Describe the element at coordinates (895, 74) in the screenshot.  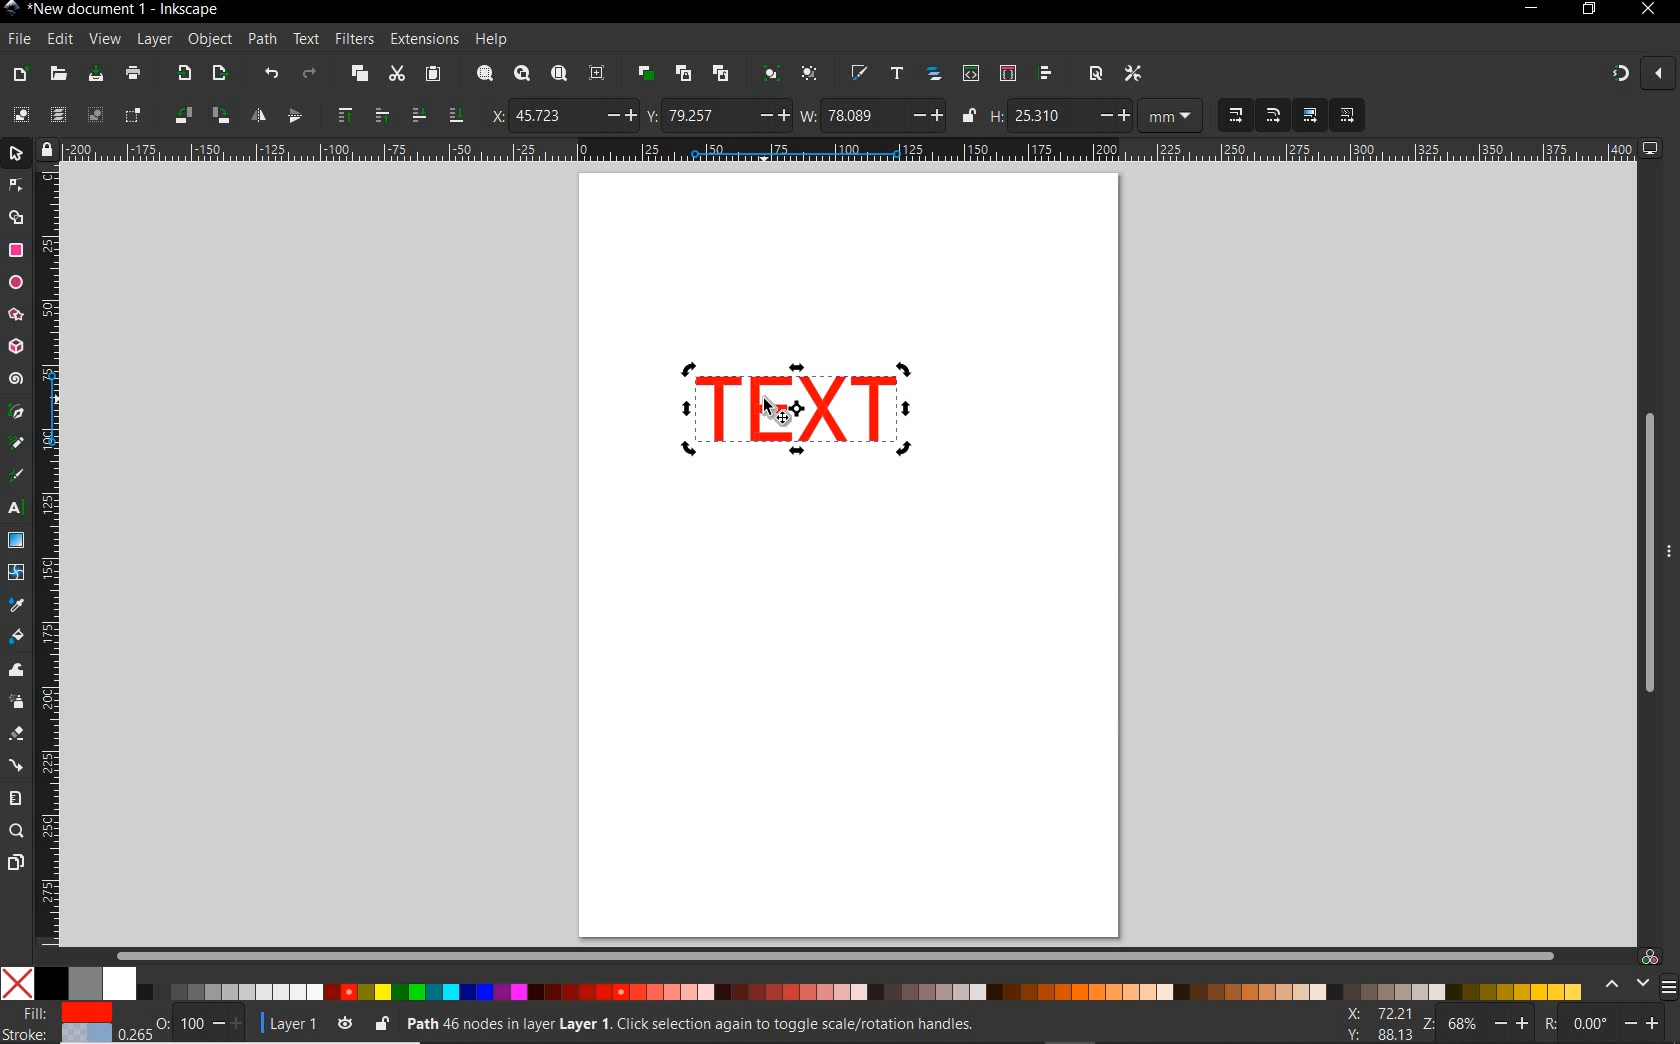
I see `OPEN TEXT` at that location.